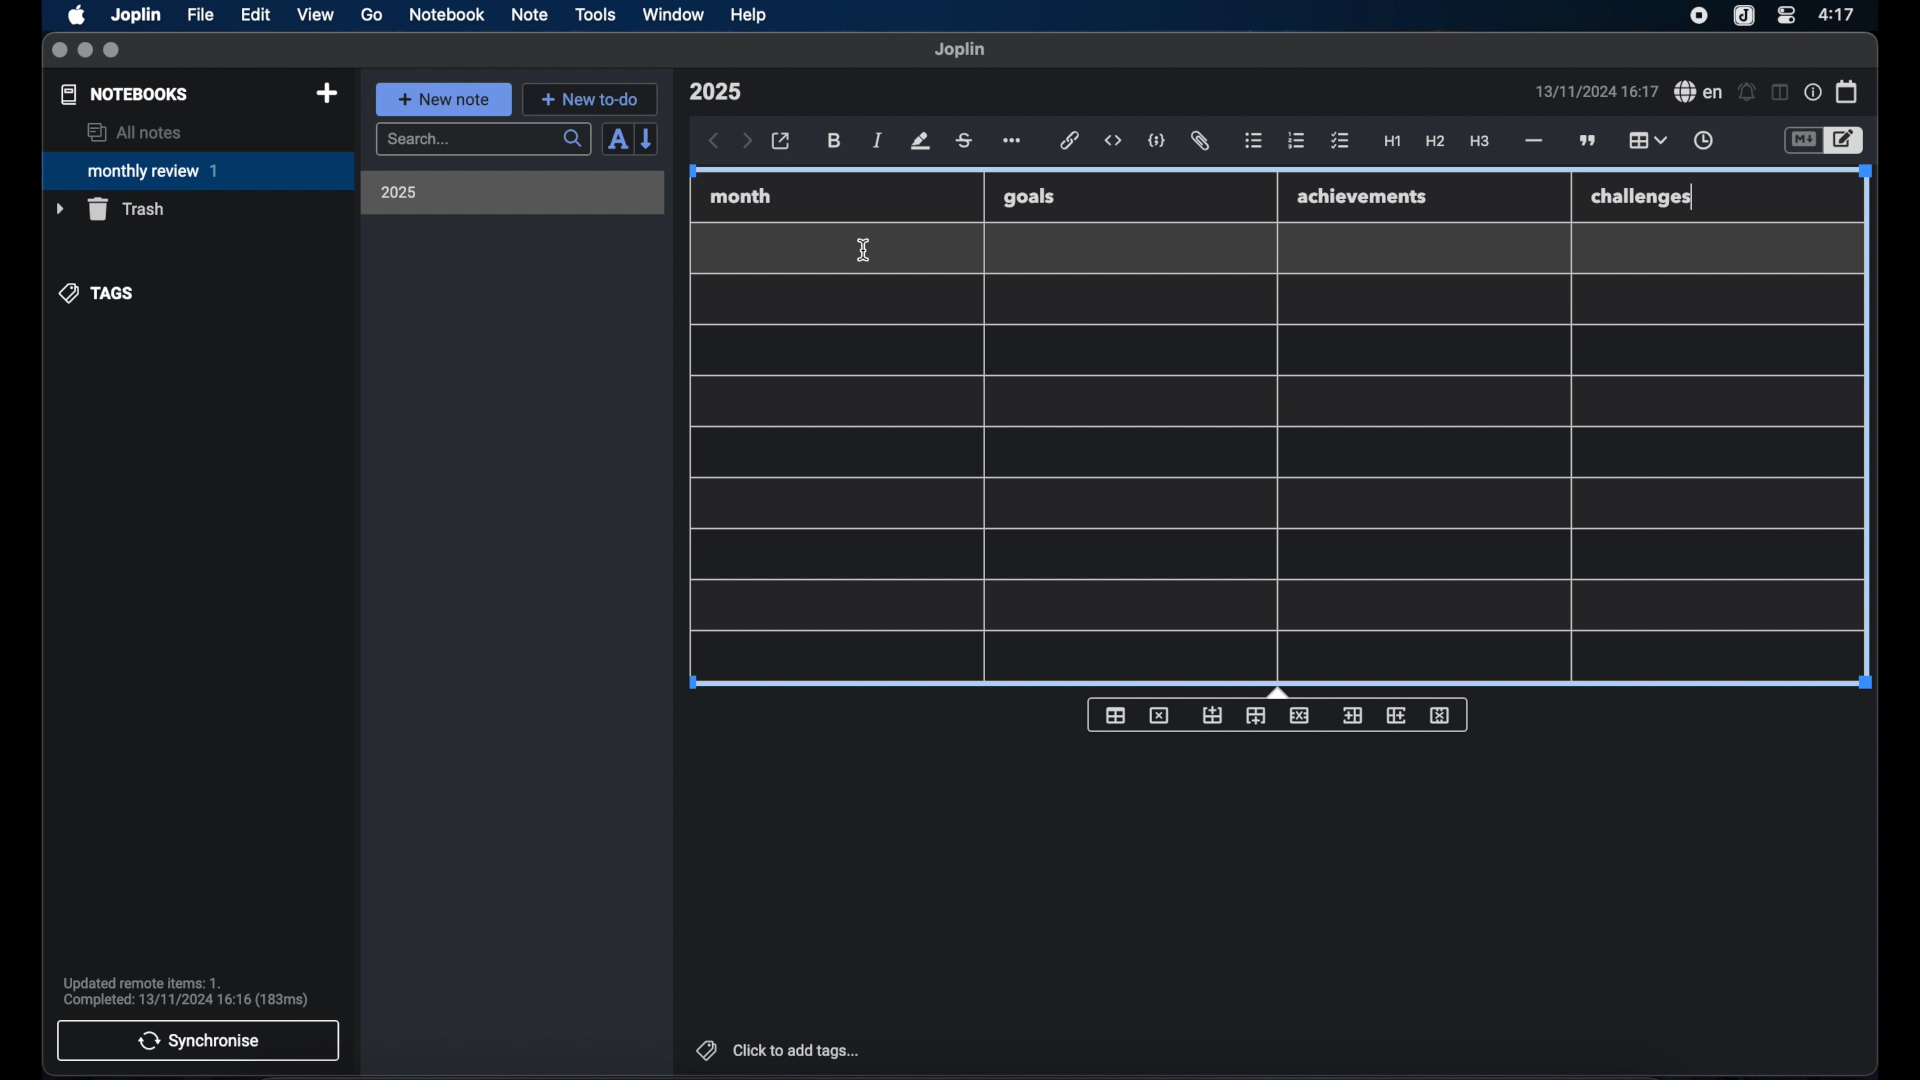 Image resolution: width=1920 pixels, height=1080 pixels. Describe the element at coordinates (960, 49) in the screenshot. I see `joplin` at that location.